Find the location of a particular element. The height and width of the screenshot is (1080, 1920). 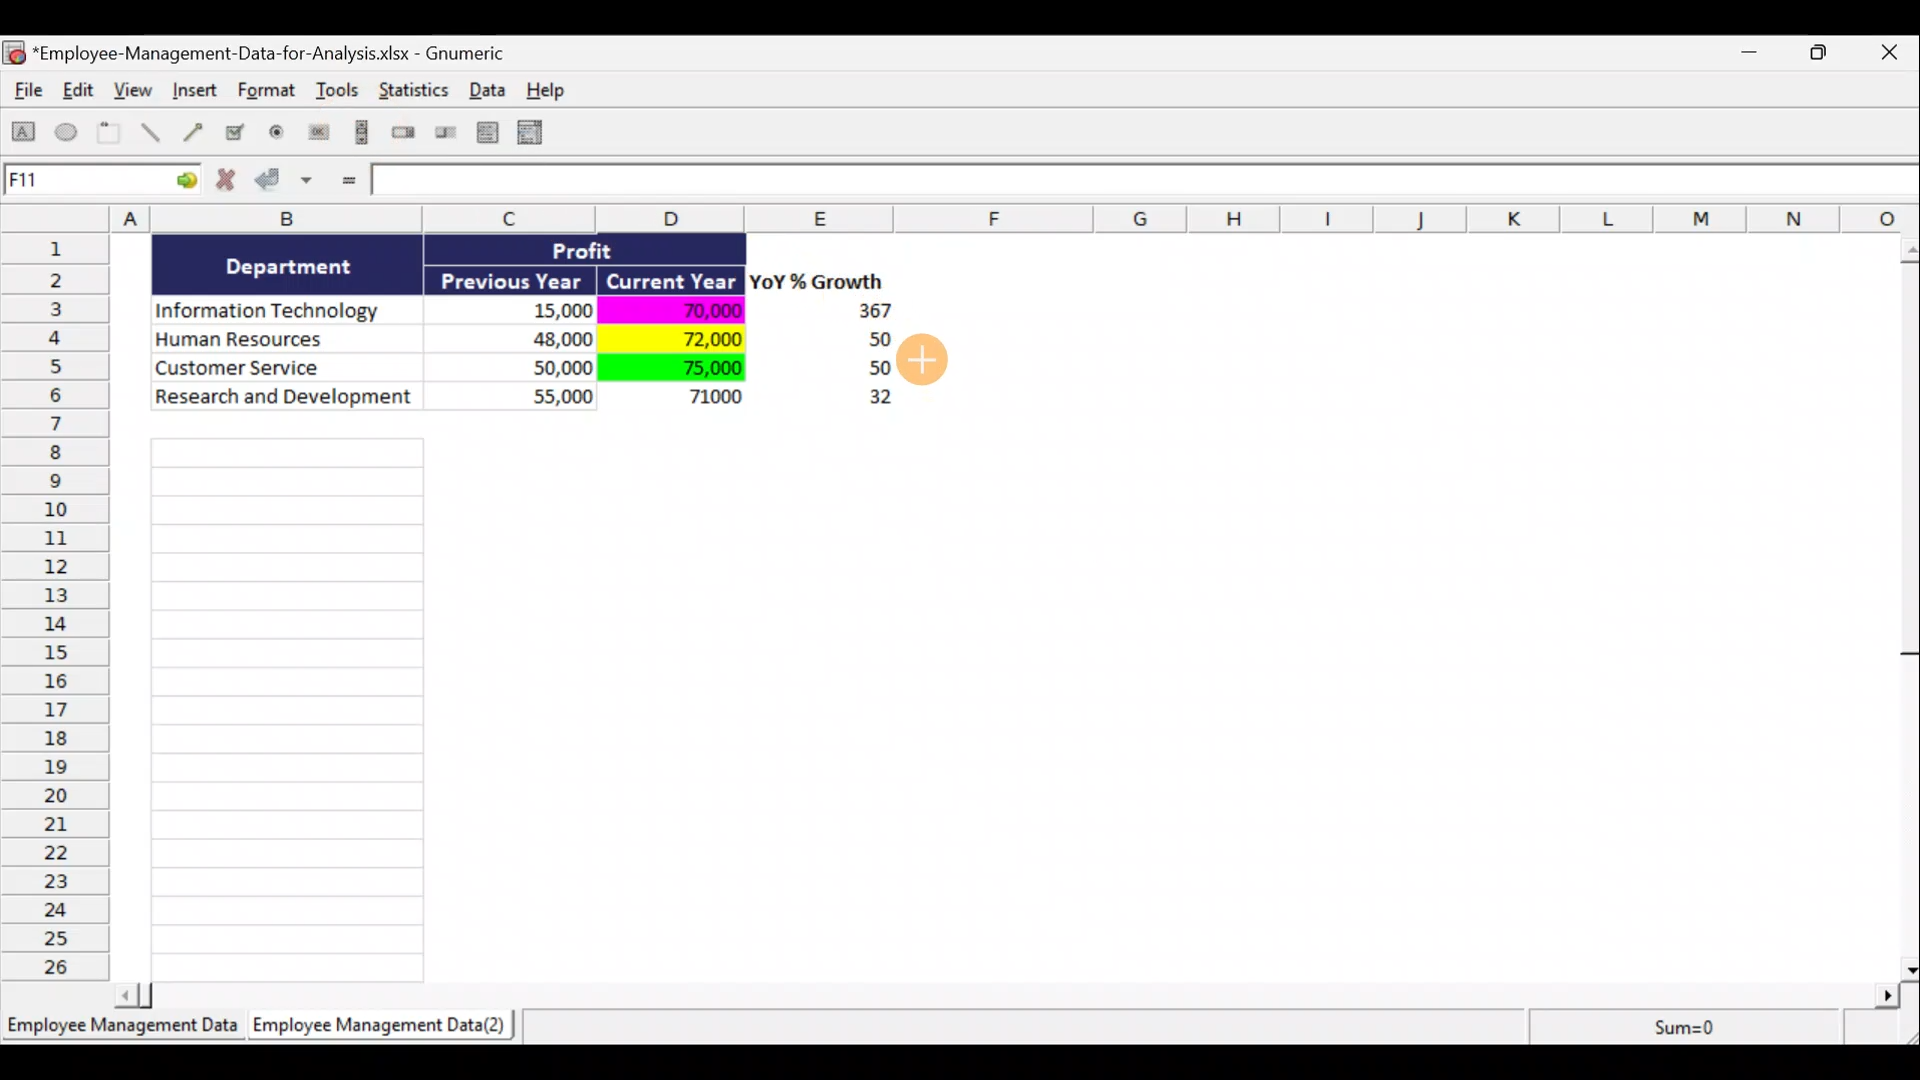

Cancel change is located at coordinates (232, 184).